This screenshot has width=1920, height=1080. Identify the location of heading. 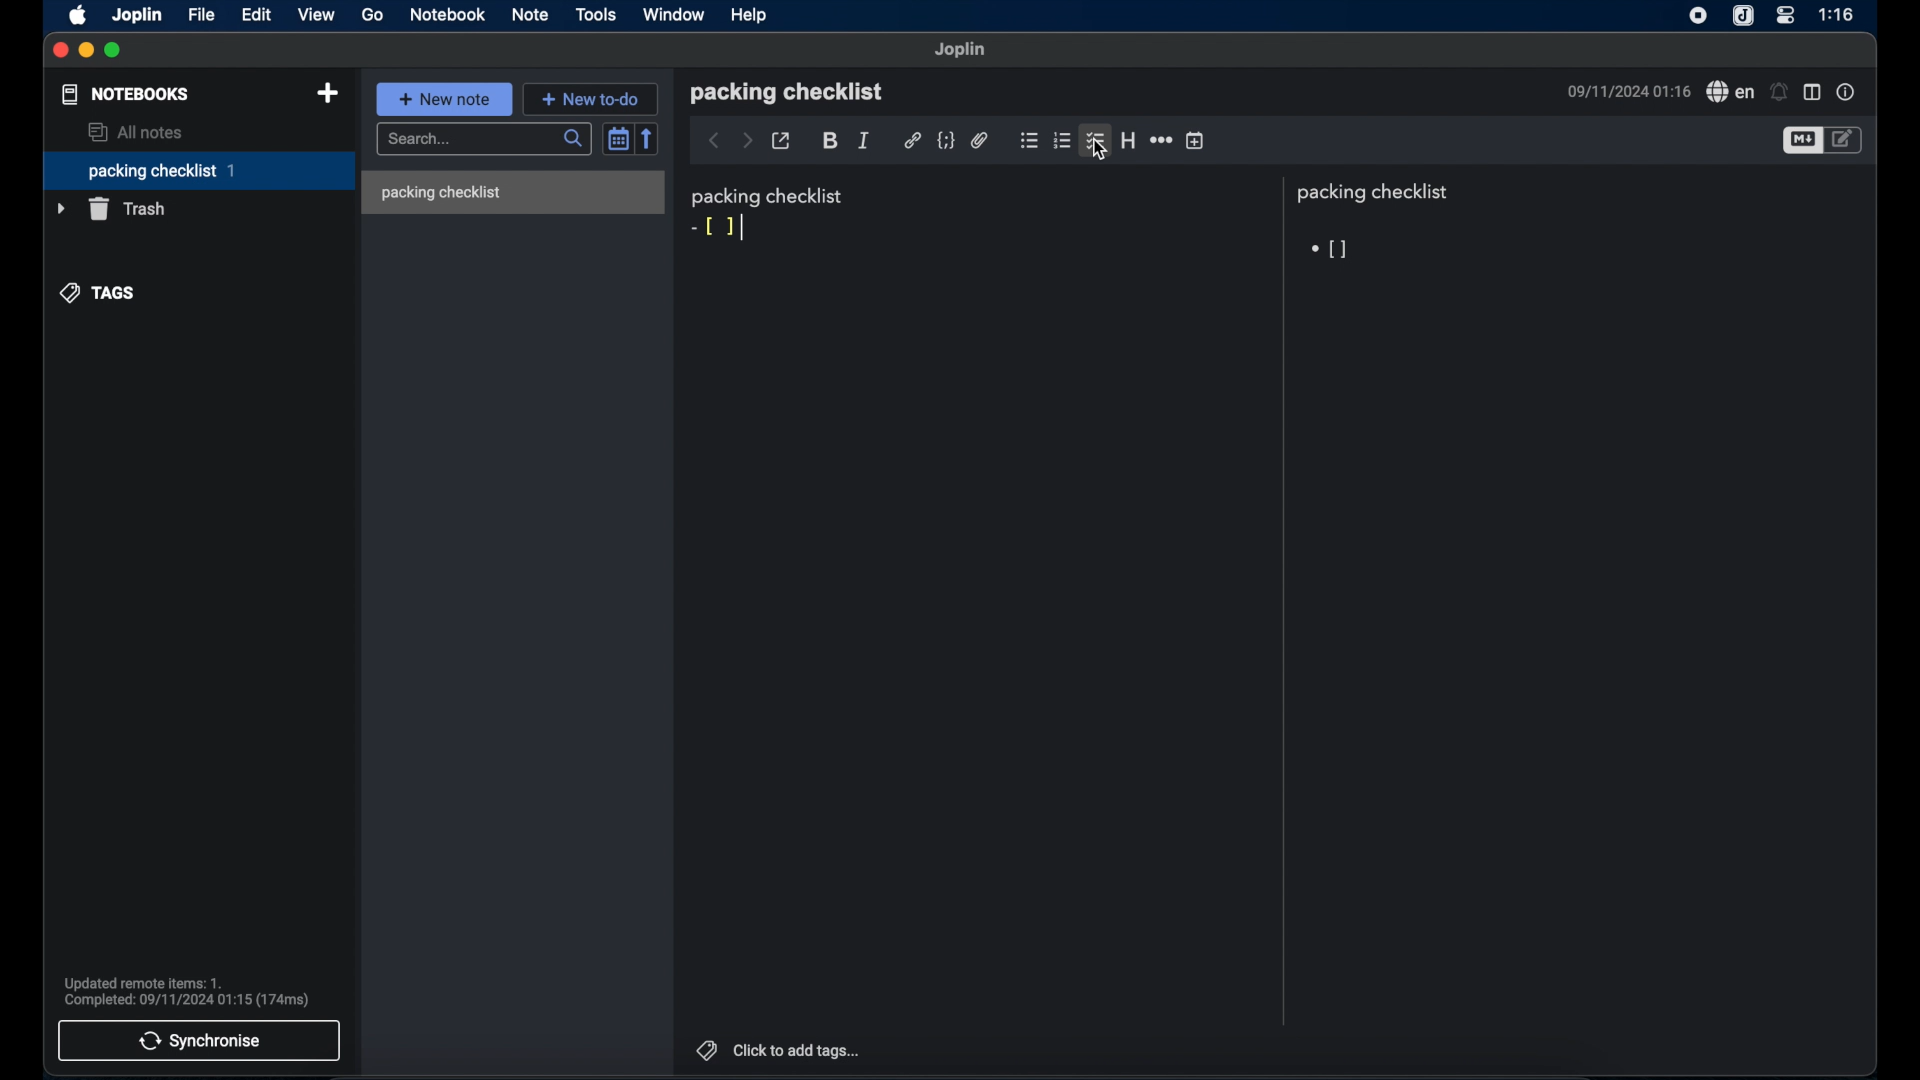
(1128, 140).